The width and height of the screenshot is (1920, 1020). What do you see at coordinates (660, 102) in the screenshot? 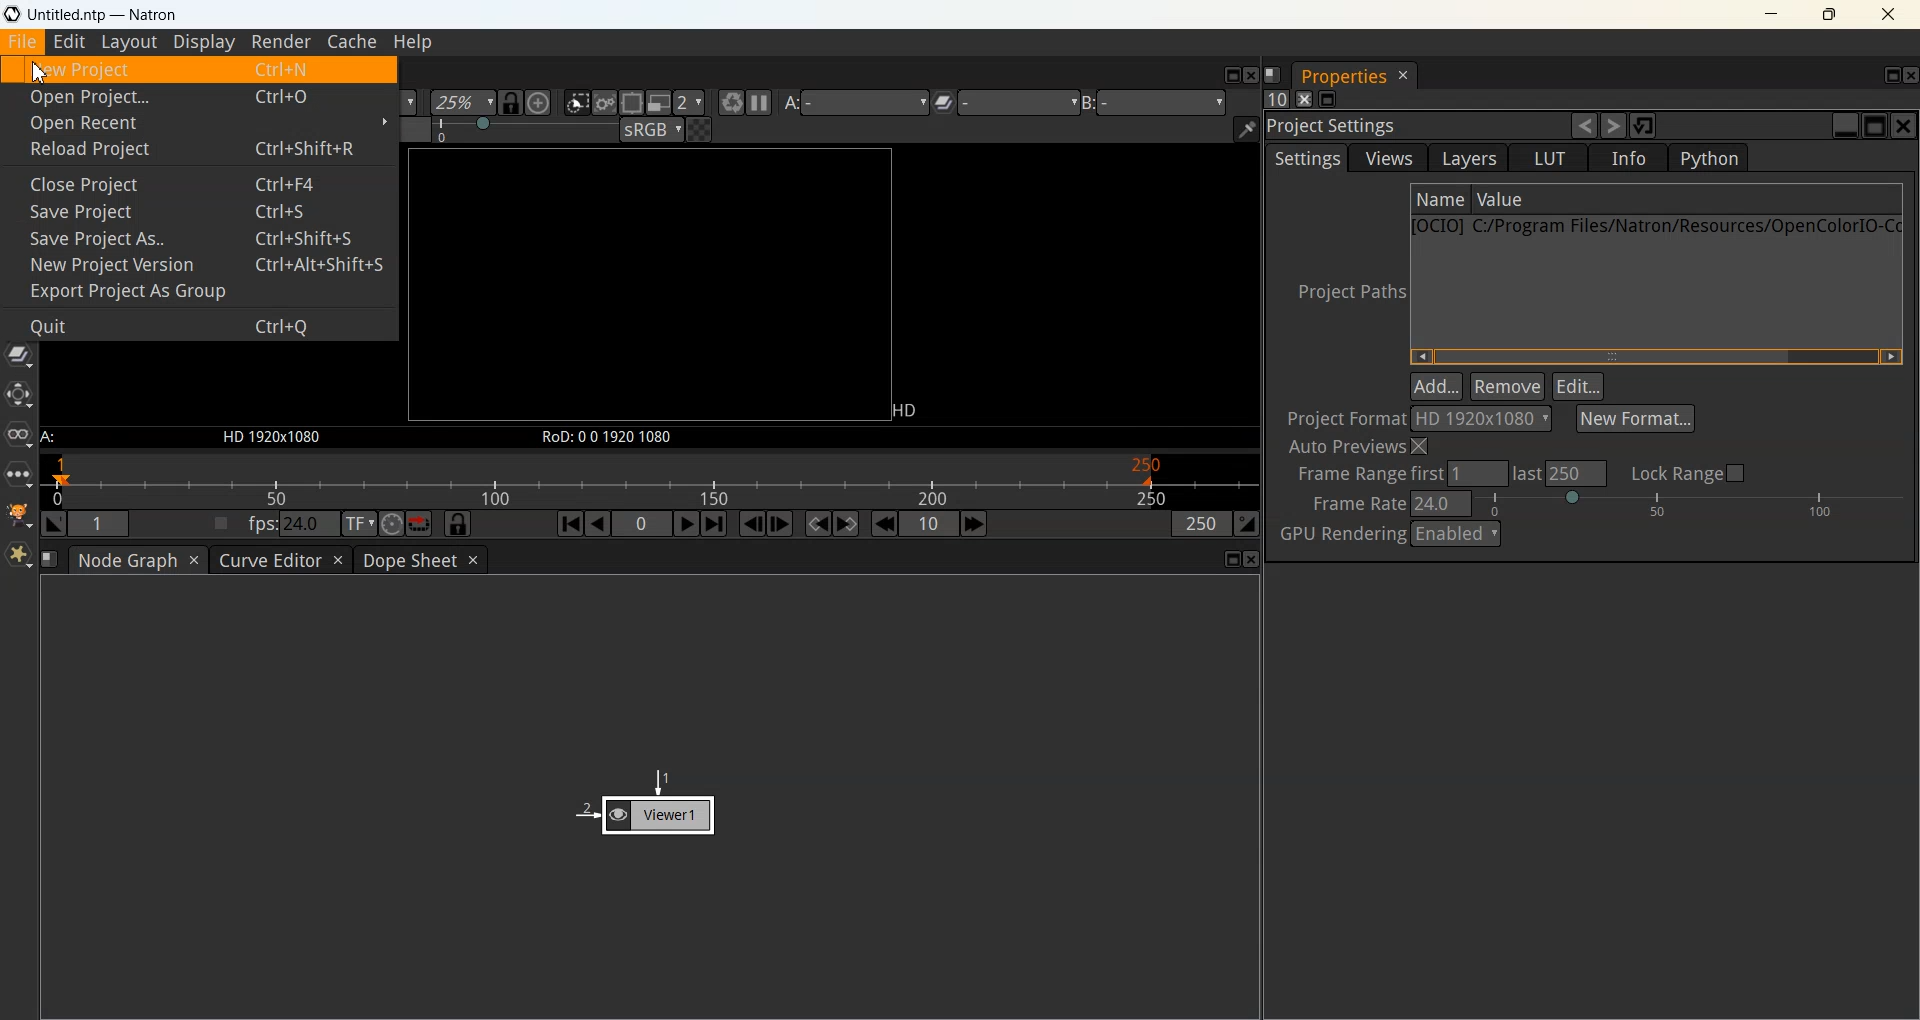
I see `Proxy mode` at bounding box center [660, 102].